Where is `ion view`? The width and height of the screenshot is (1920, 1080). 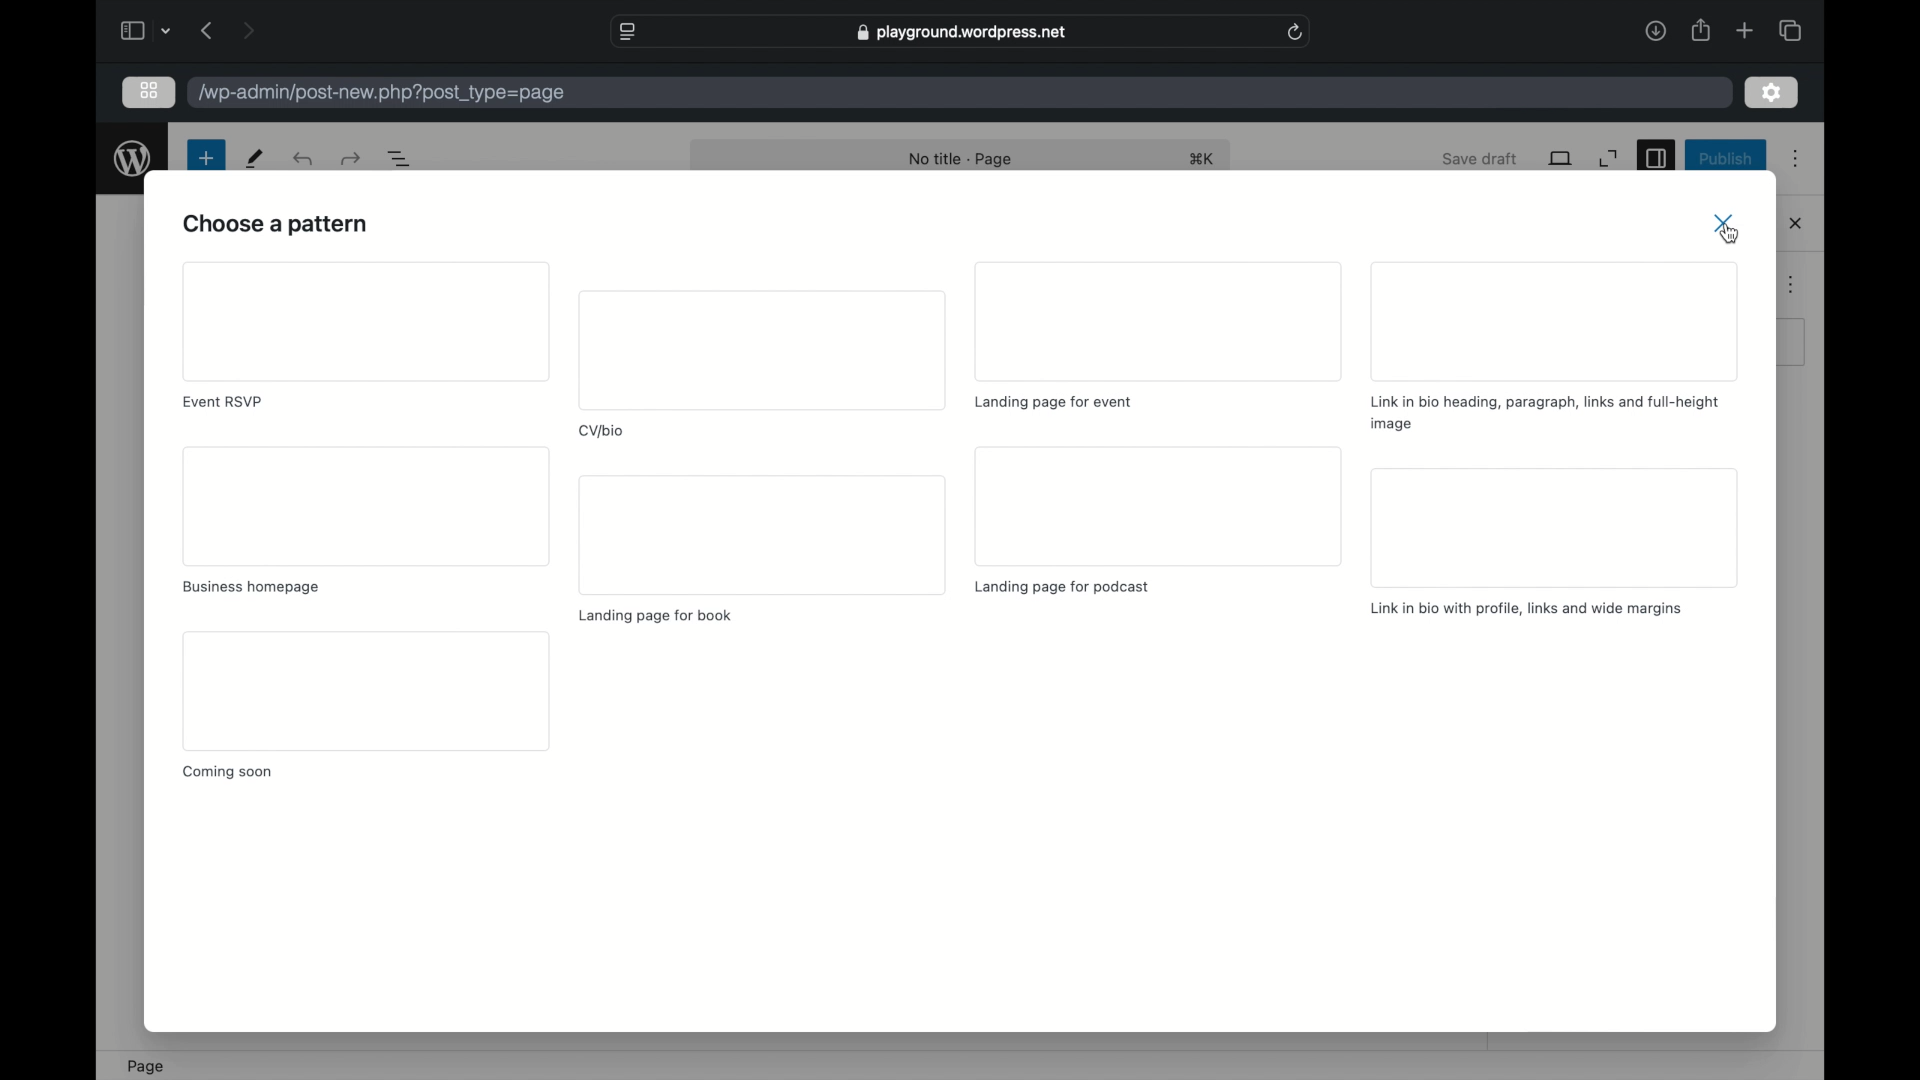
ion view is located at coordinates (150, 90).